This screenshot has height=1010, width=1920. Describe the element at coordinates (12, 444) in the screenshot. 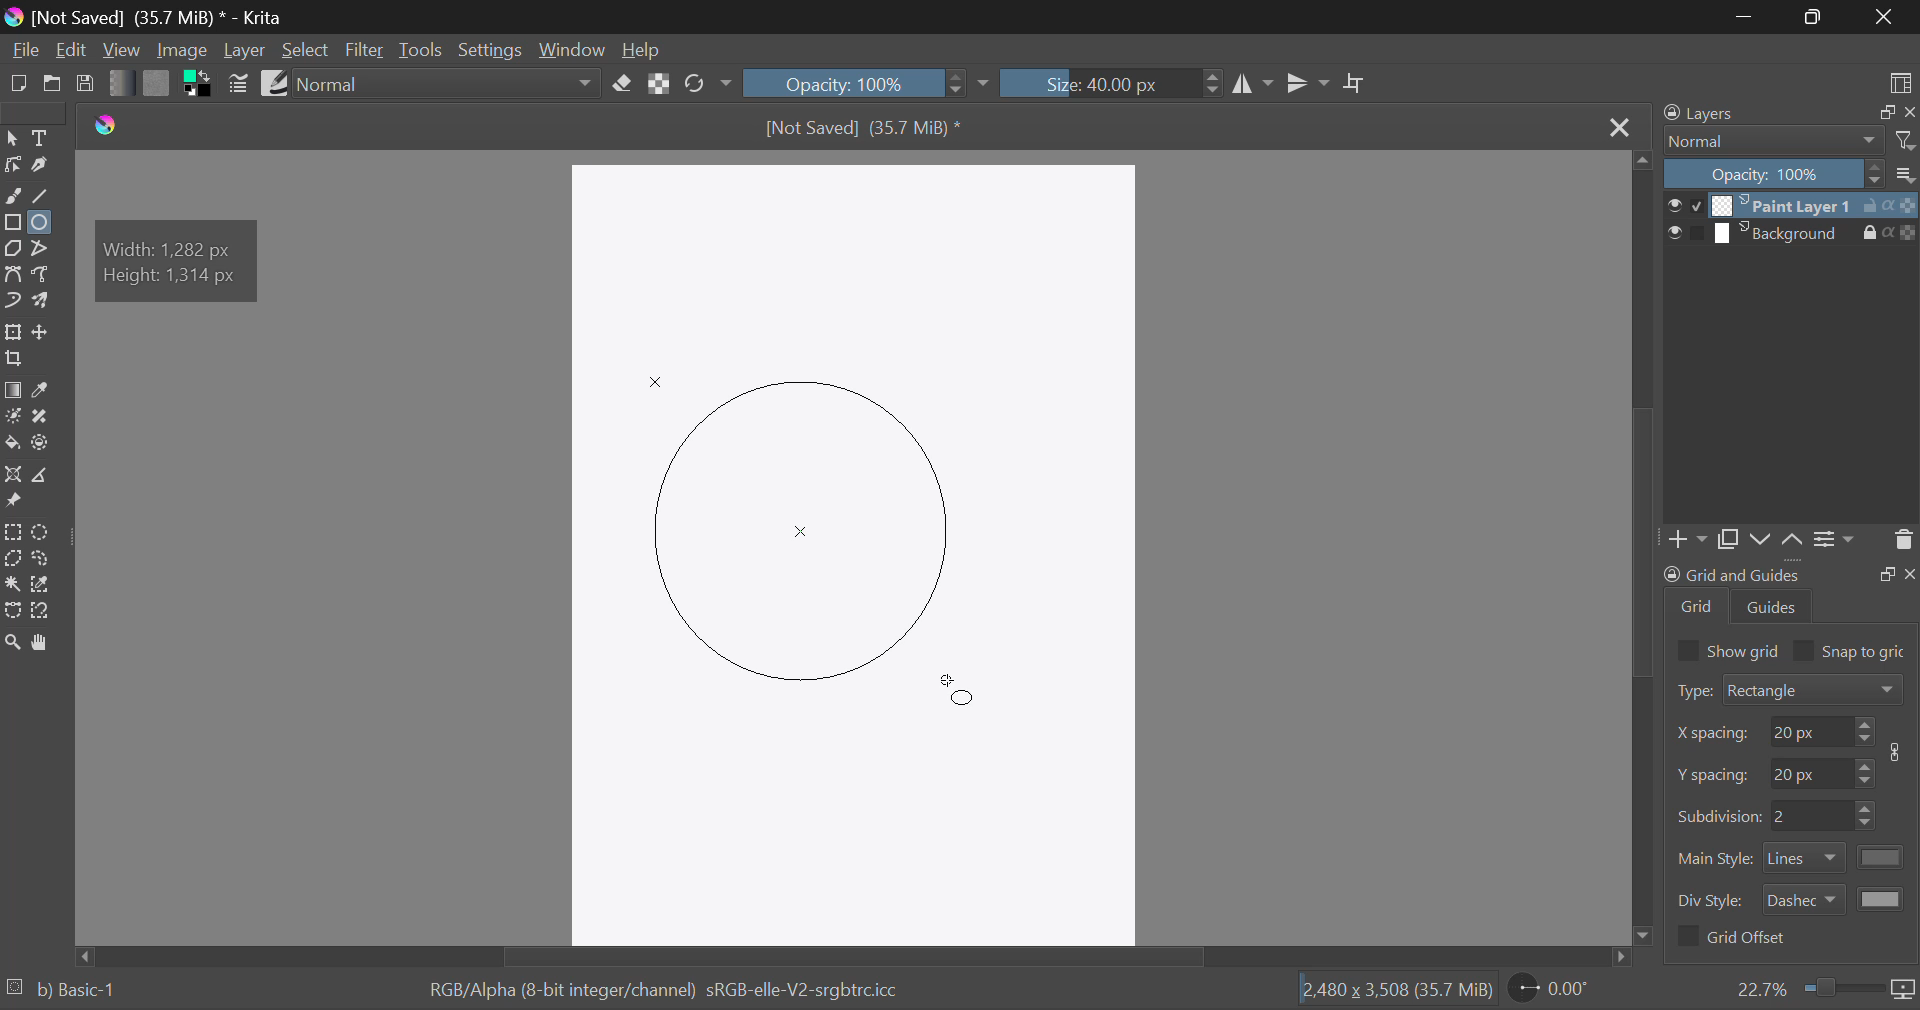

I see `Fill` at that location.